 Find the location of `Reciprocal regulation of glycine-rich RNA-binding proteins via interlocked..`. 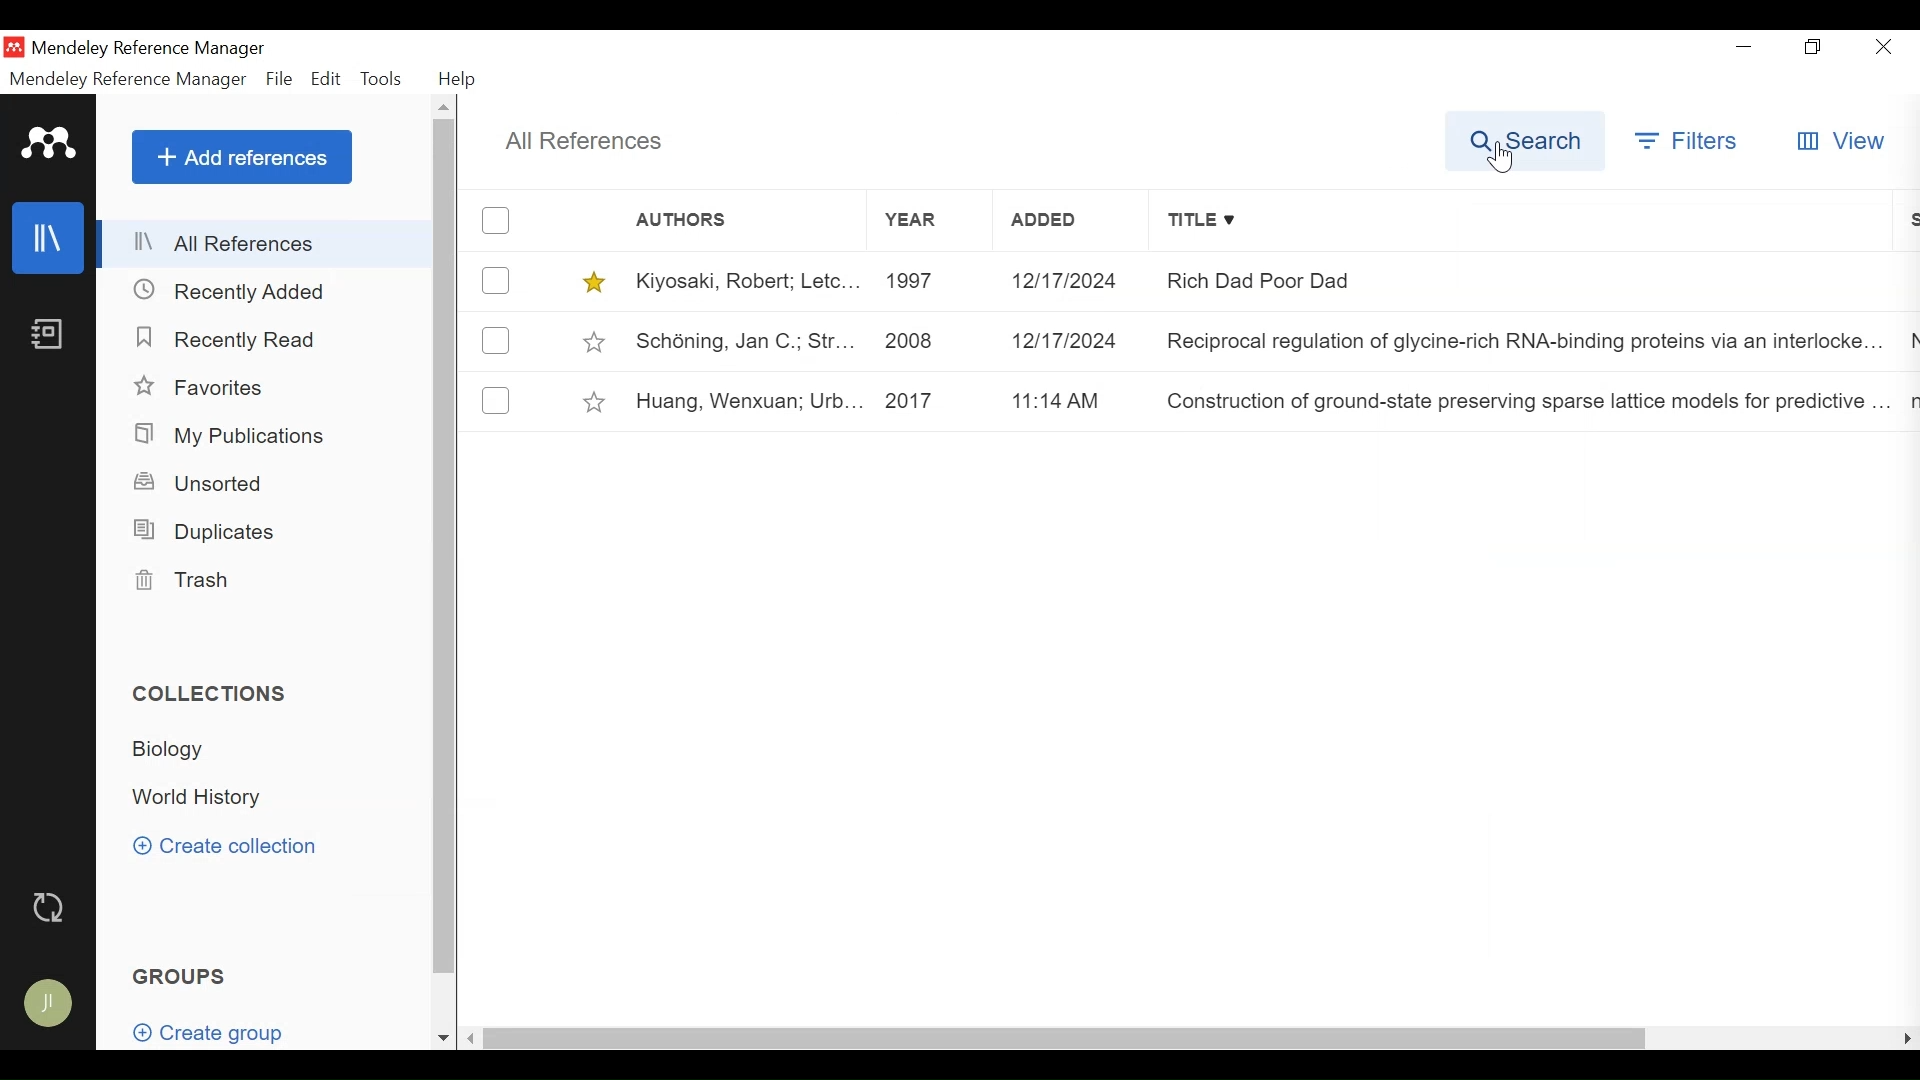

Reciprocal regulation of glycine-rich RNA-binding proteins via interlocked.. is located at coordinates (1525, 338).